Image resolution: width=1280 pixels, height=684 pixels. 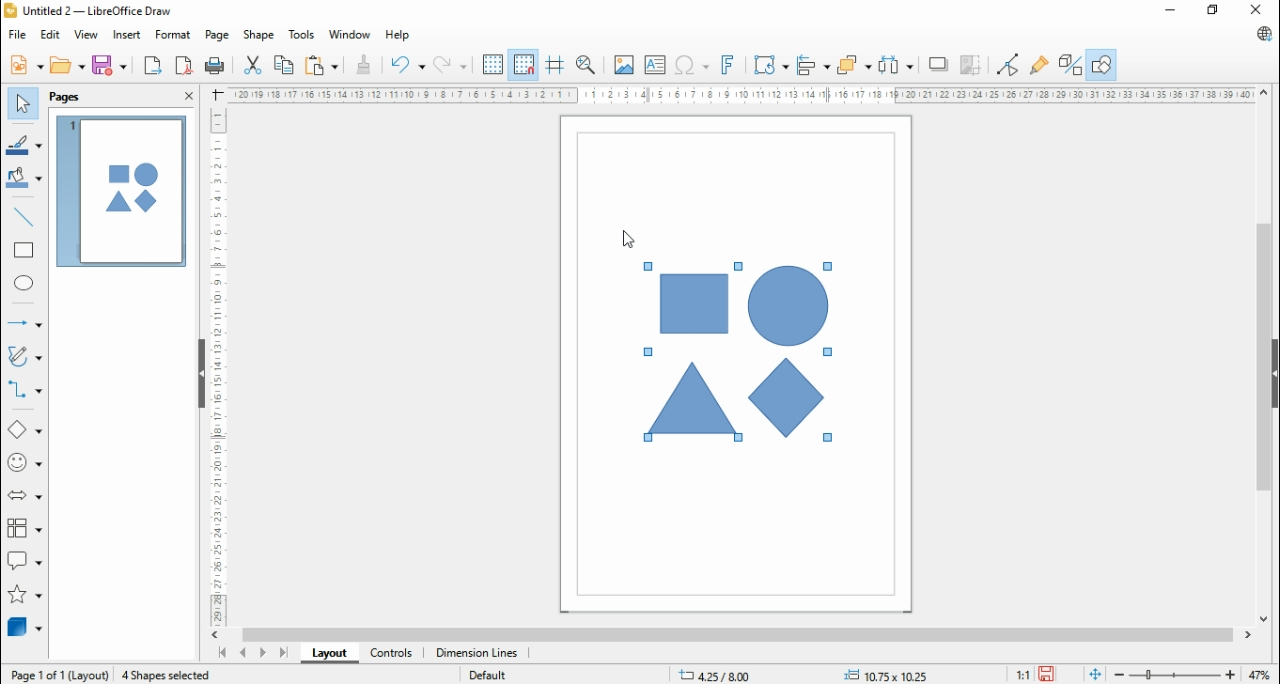 What do you see at coordinates (220, 653) in the screenshot?
I see `first page` at bounding box center [220, 653].